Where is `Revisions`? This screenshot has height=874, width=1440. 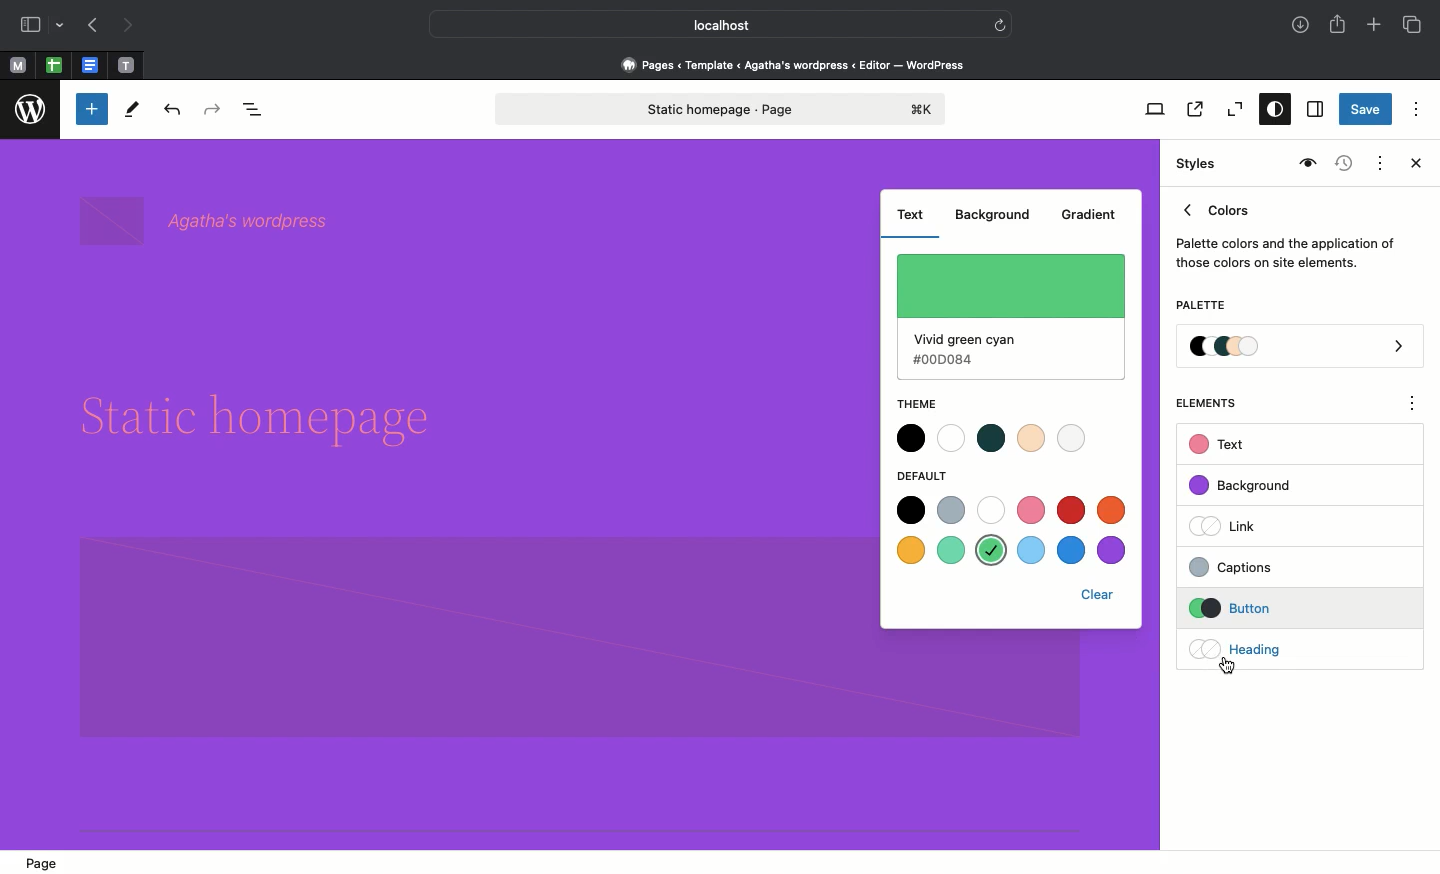
Revisions is located at coordinates (1341, 165).